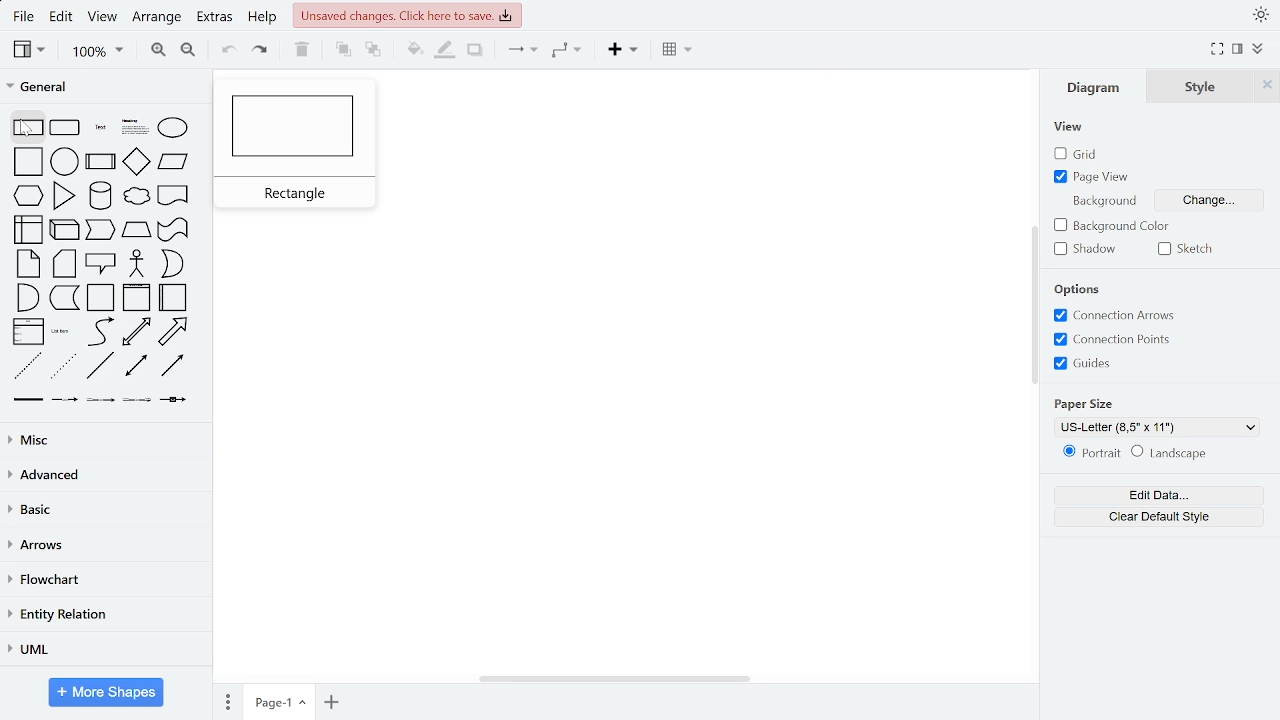  What do you see at coordinates (1078, 154) in the screenshot?
I see `grid` at bounding box center [1078, 154].